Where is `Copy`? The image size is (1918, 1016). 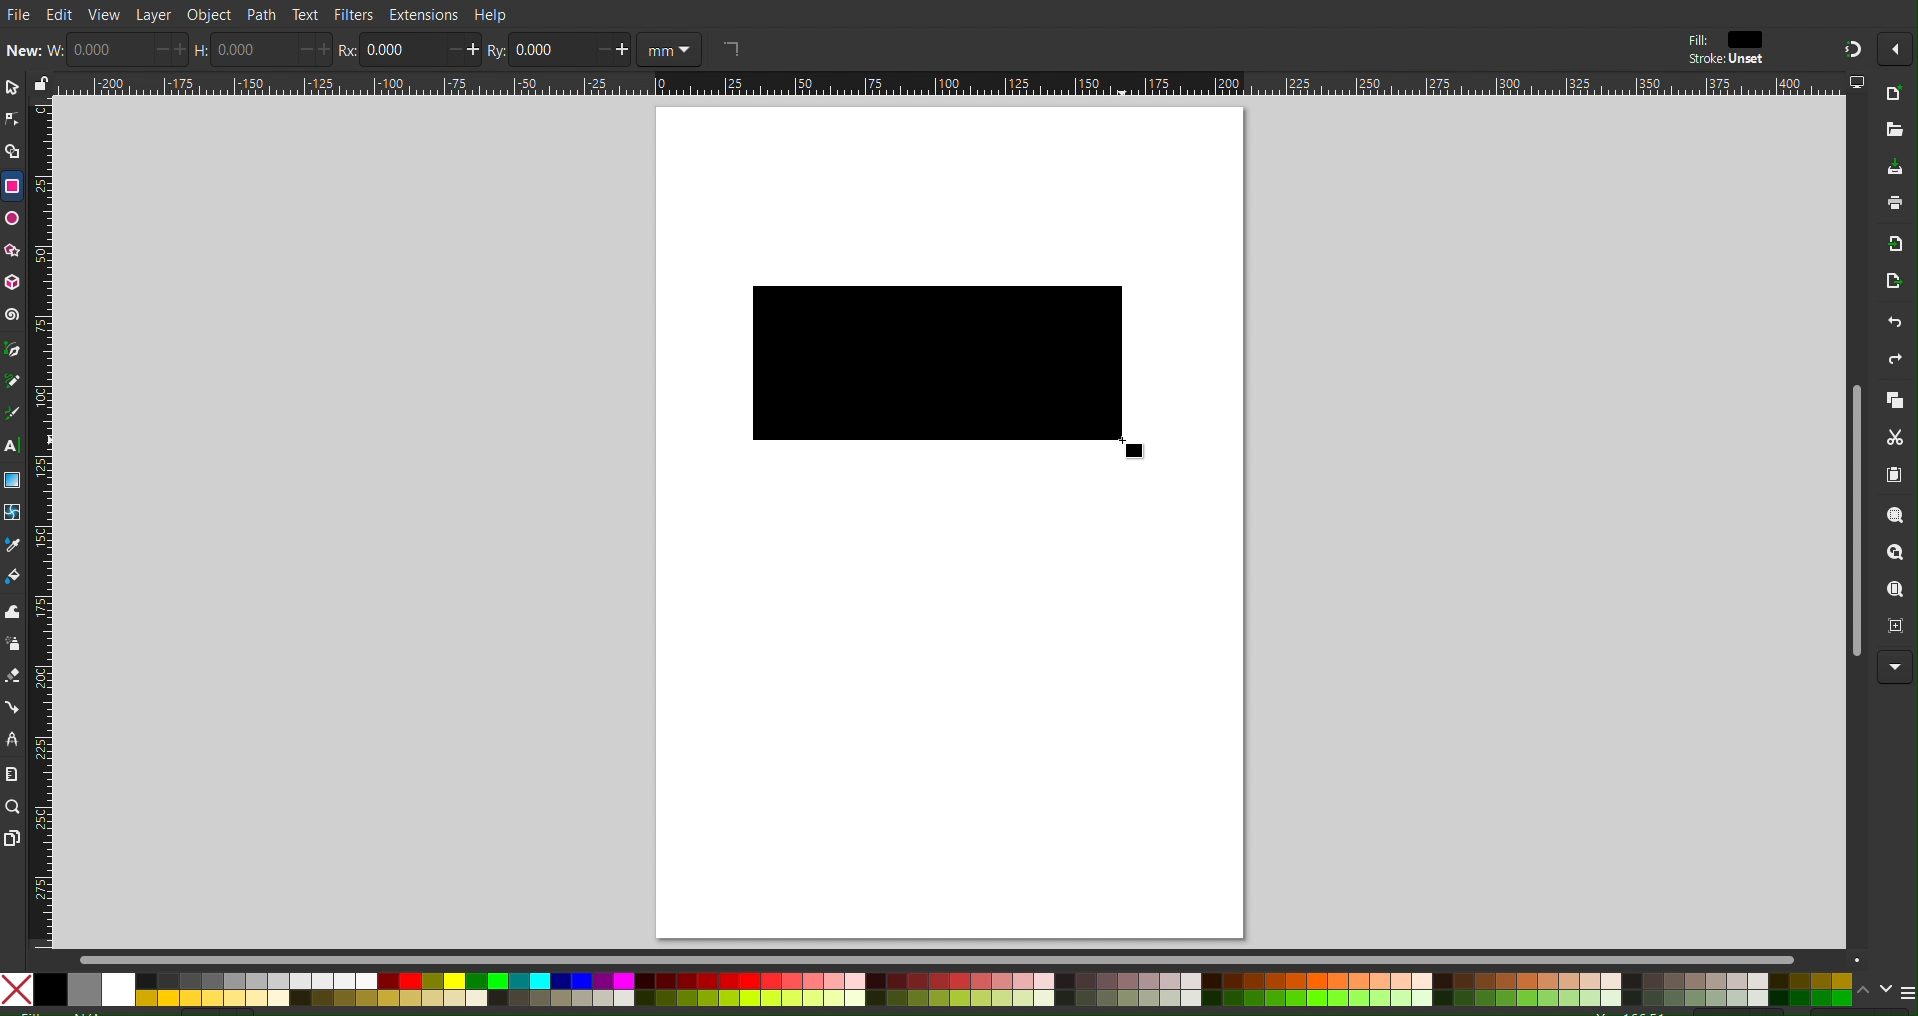
Copy is located at coordinates (1896, 402).